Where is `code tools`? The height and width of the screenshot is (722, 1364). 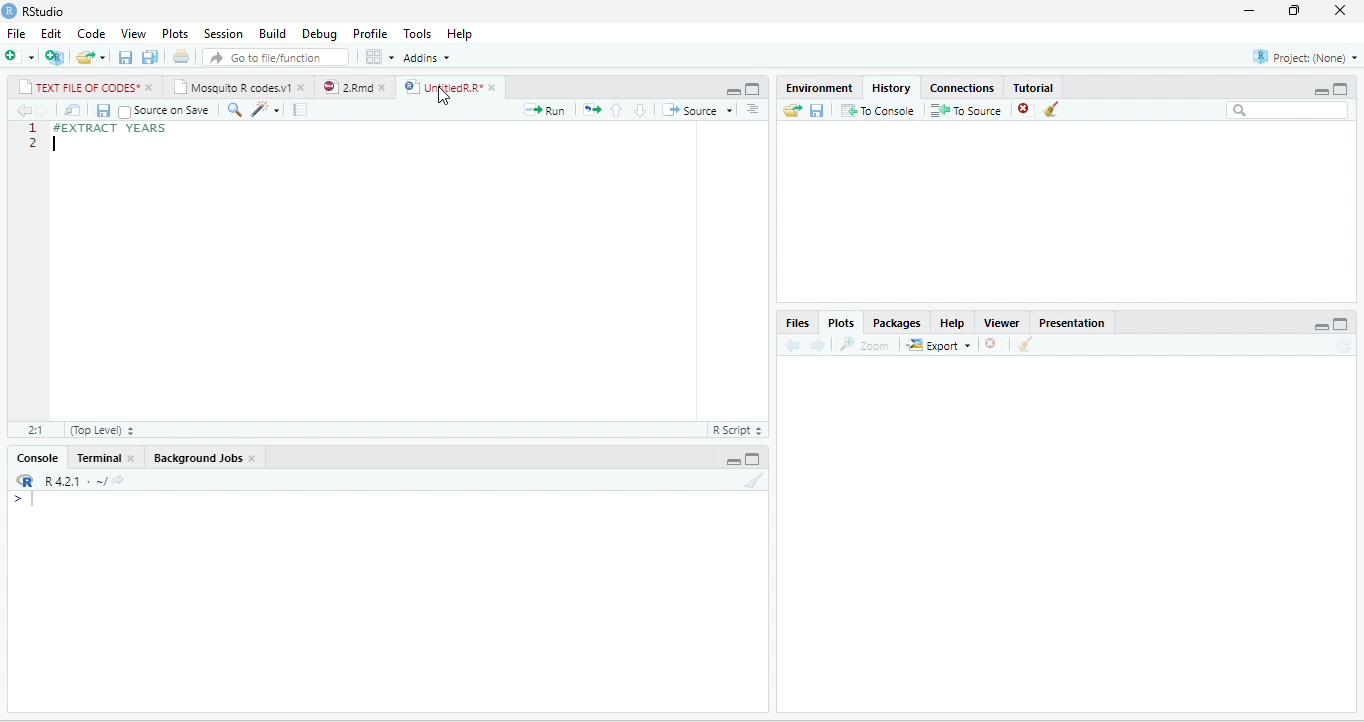
code tools is located at coordinates (265, 109).